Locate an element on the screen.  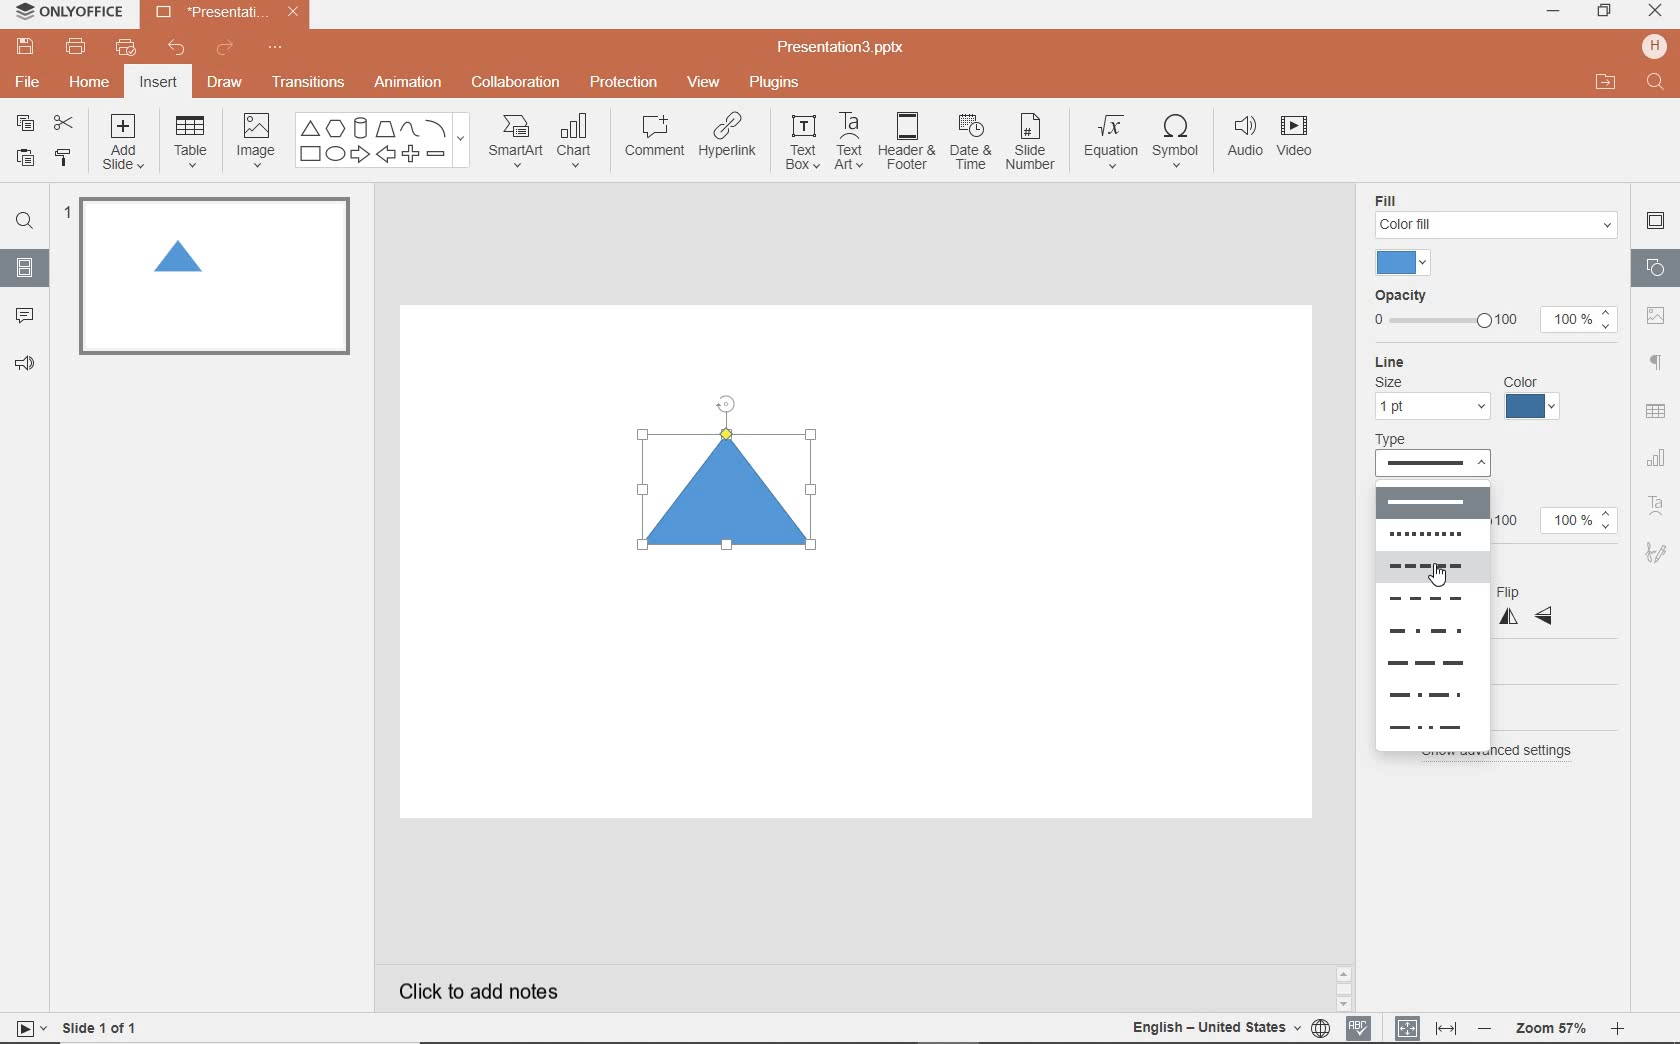
slide 1 is located at coordinates (210, 276).